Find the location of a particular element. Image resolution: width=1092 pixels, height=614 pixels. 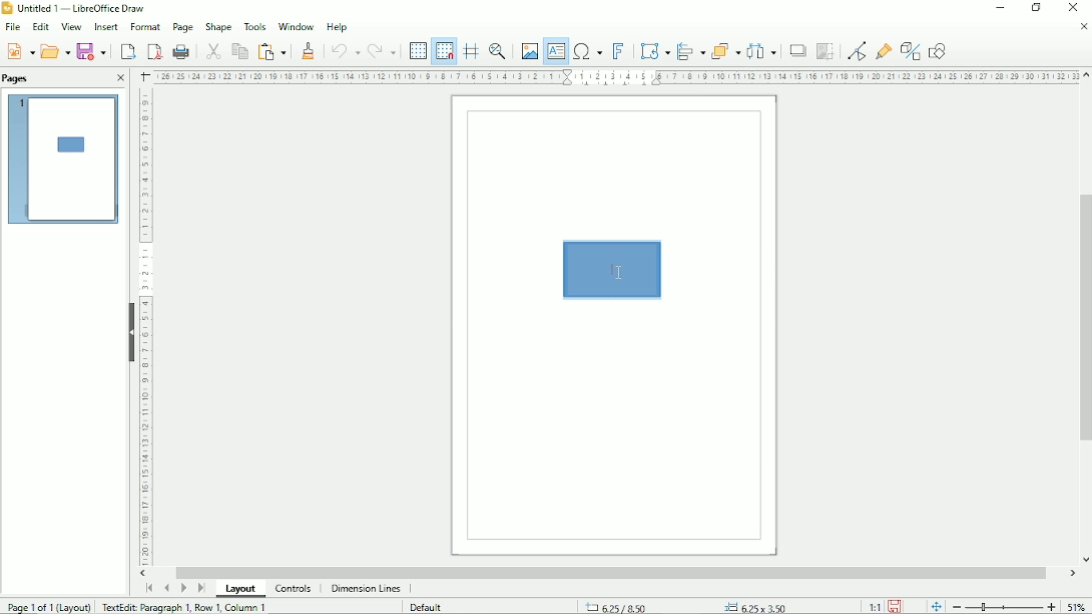

Help is located at coordinates (336, 27).